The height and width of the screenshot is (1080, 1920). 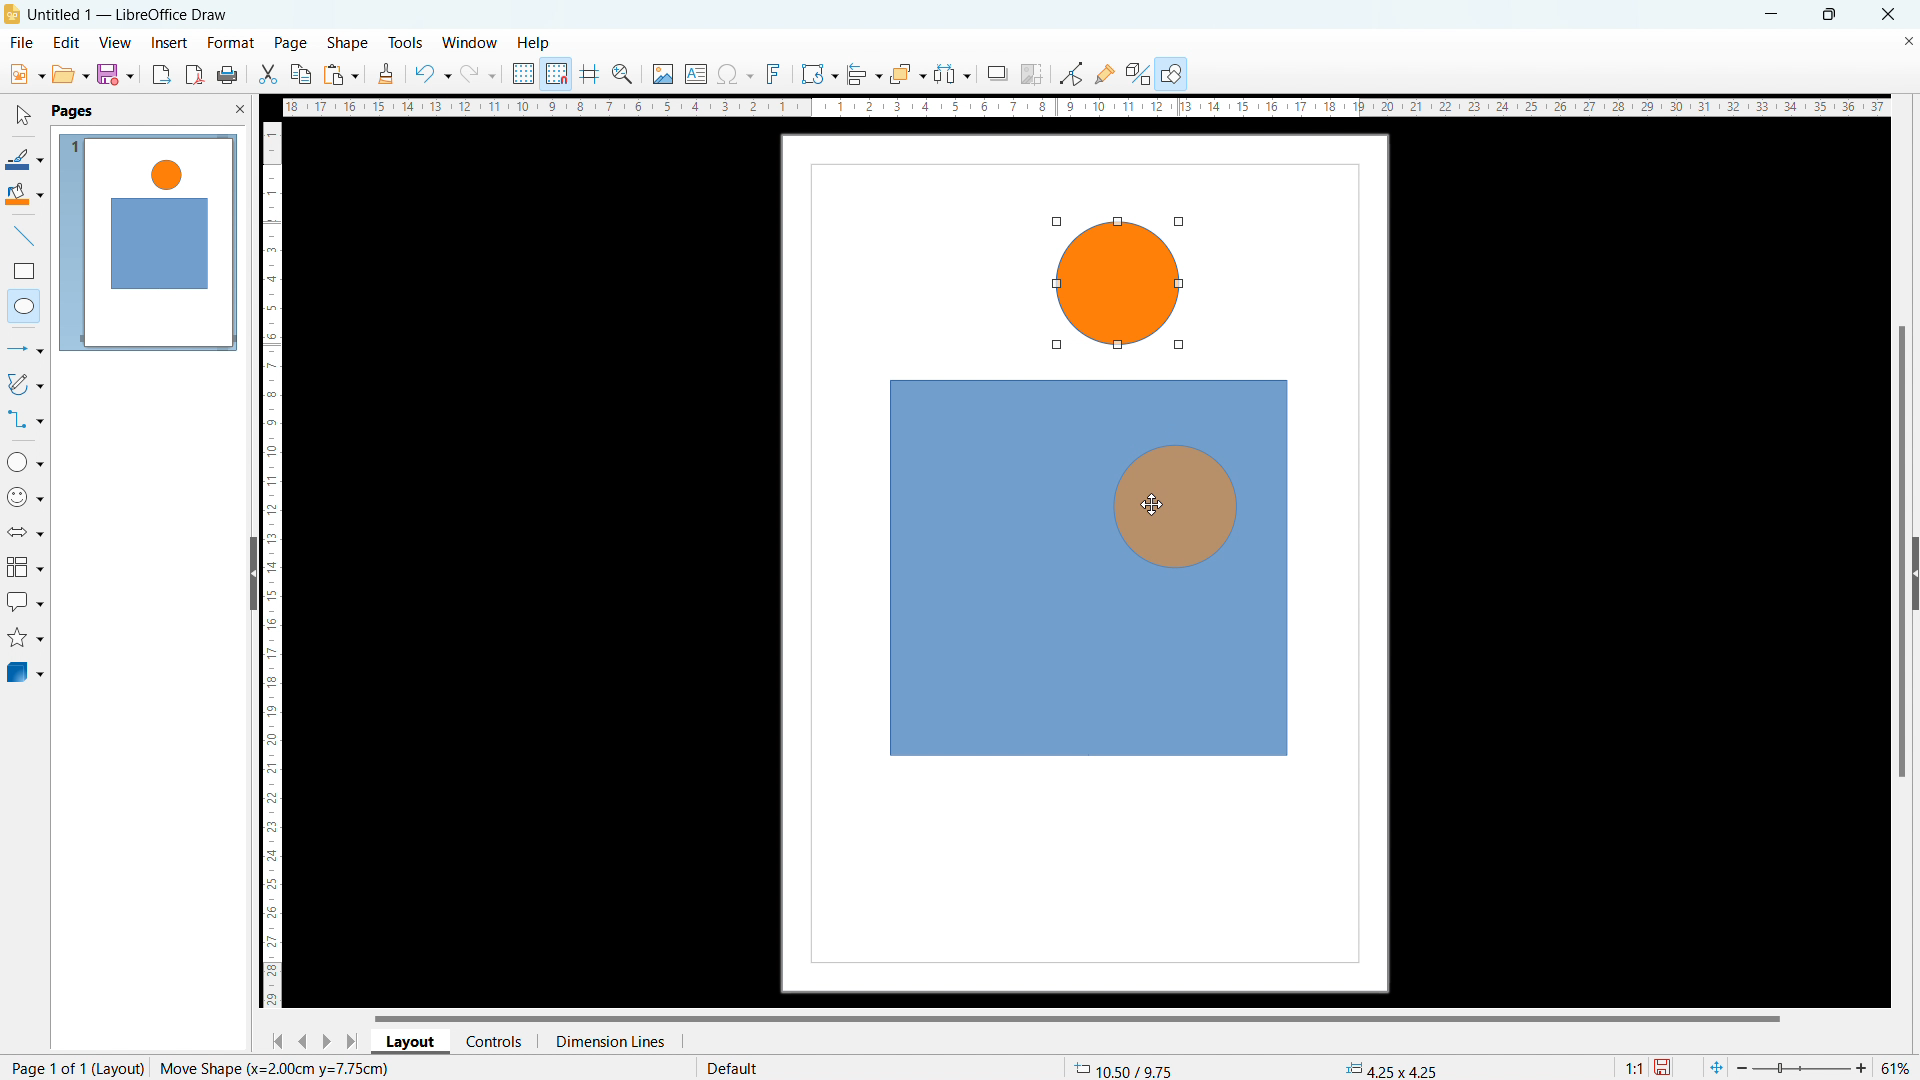 What do you see at coordinates (736, 74) in the screenshot?
I see `insert special character` at bounding box center [736, 74].